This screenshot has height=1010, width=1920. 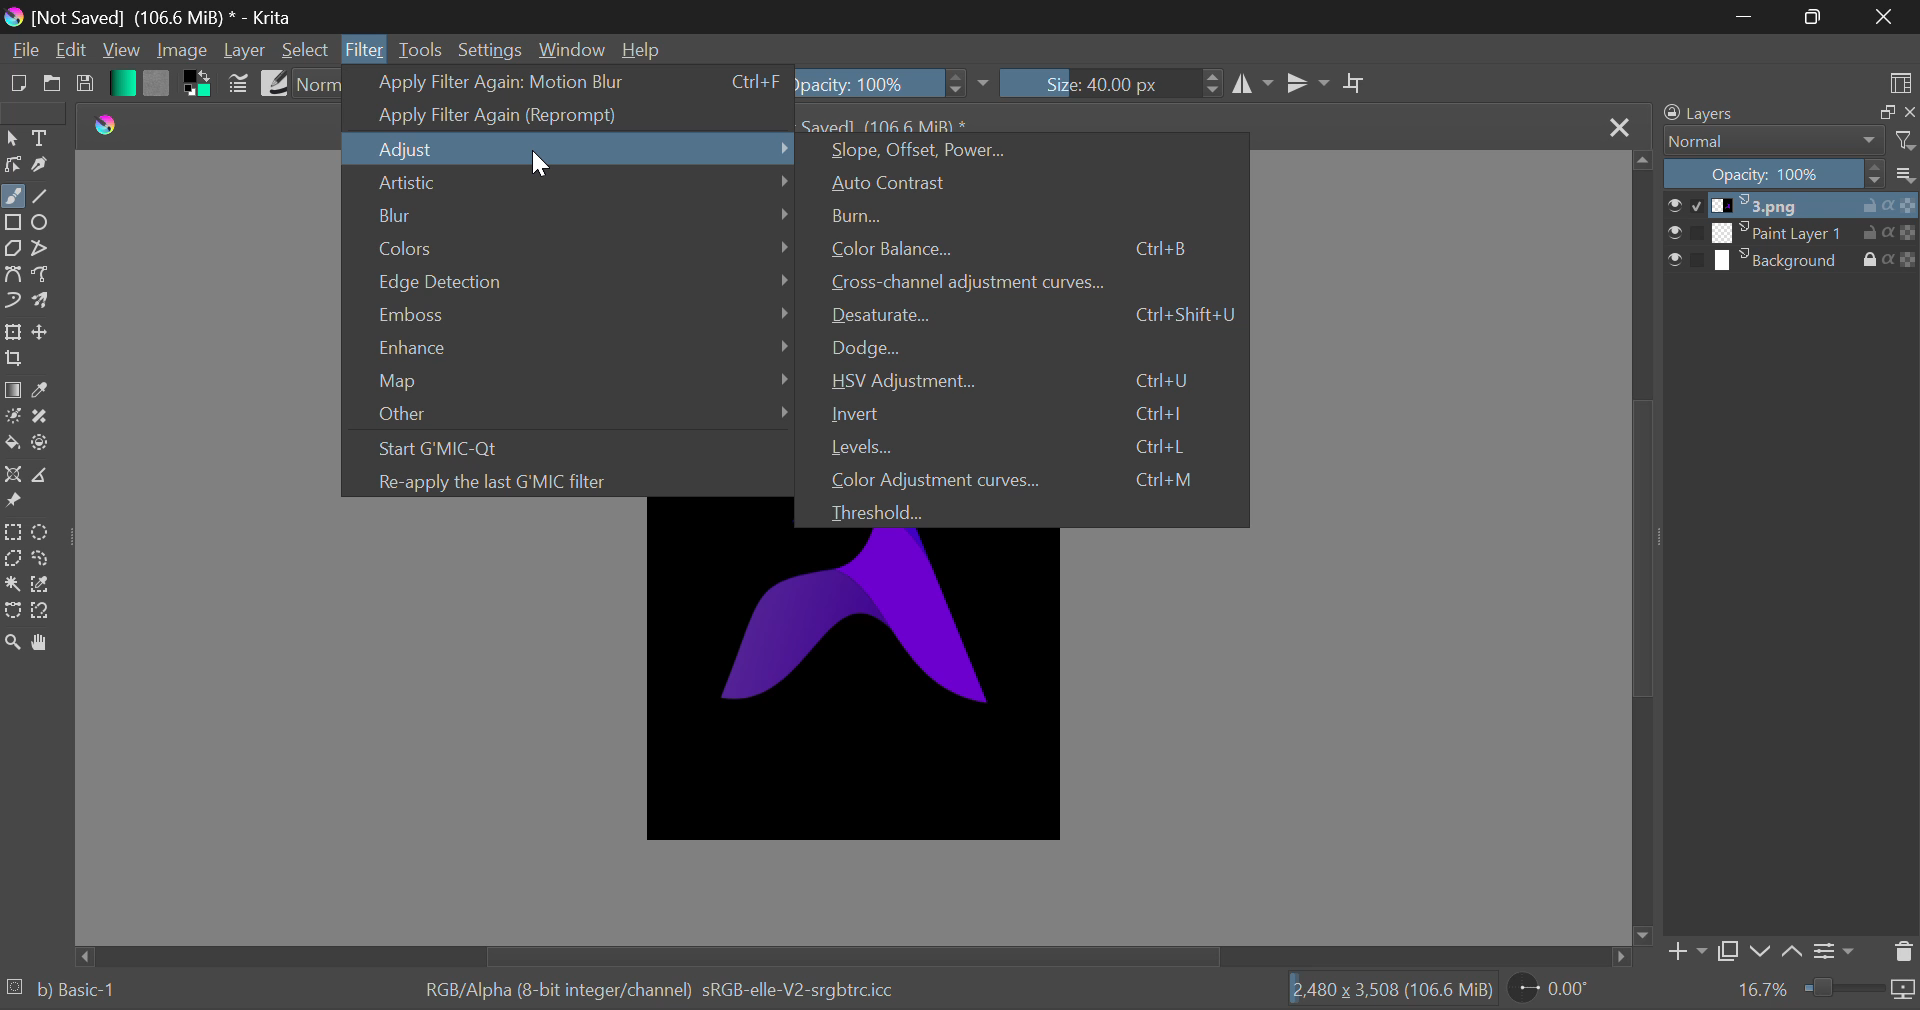 What do you see at coordinates (1032, 219) in the screenshot?
I see `Burn` at bounding box center [1032, 219].